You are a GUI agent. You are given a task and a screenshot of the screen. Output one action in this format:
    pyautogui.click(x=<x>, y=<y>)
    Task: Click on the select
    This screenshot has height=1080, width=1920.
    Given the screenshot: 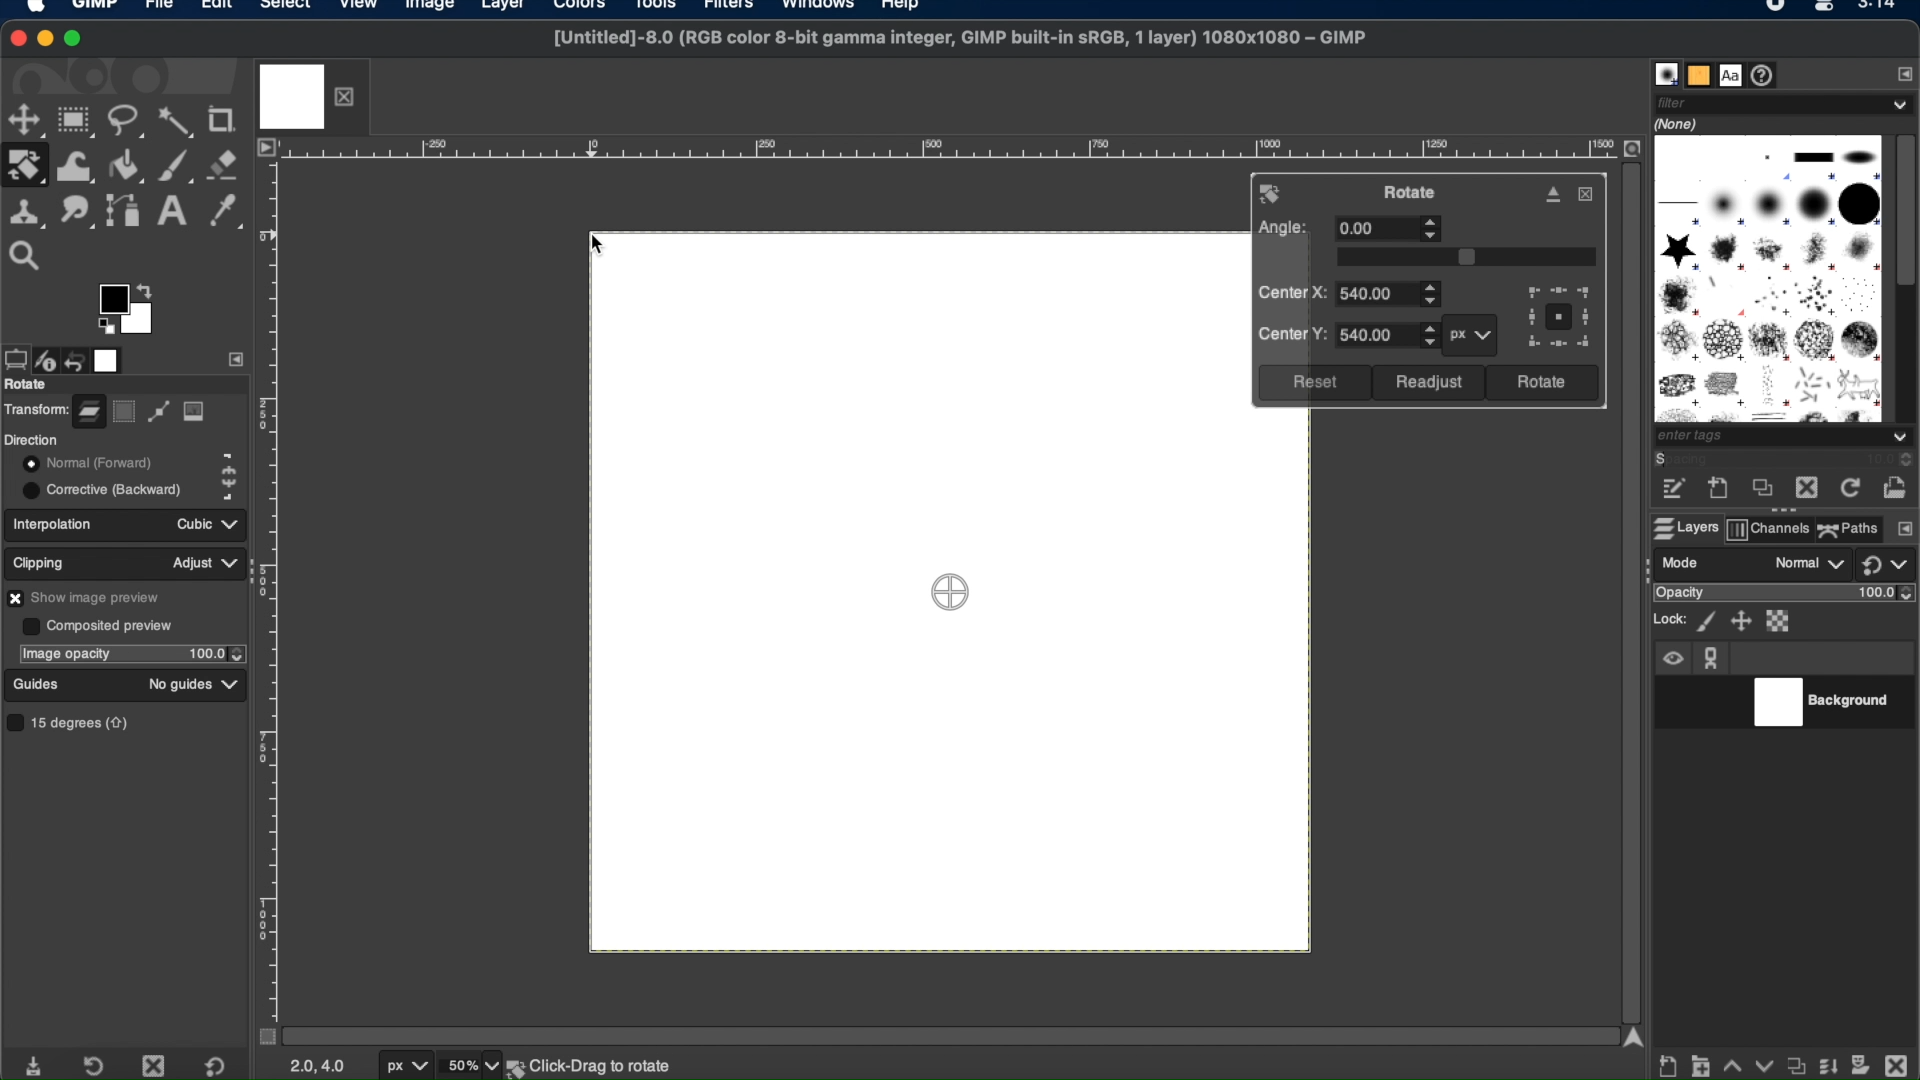 What is the action you would take?
    pyautogui.click(x=285, y=8)
    